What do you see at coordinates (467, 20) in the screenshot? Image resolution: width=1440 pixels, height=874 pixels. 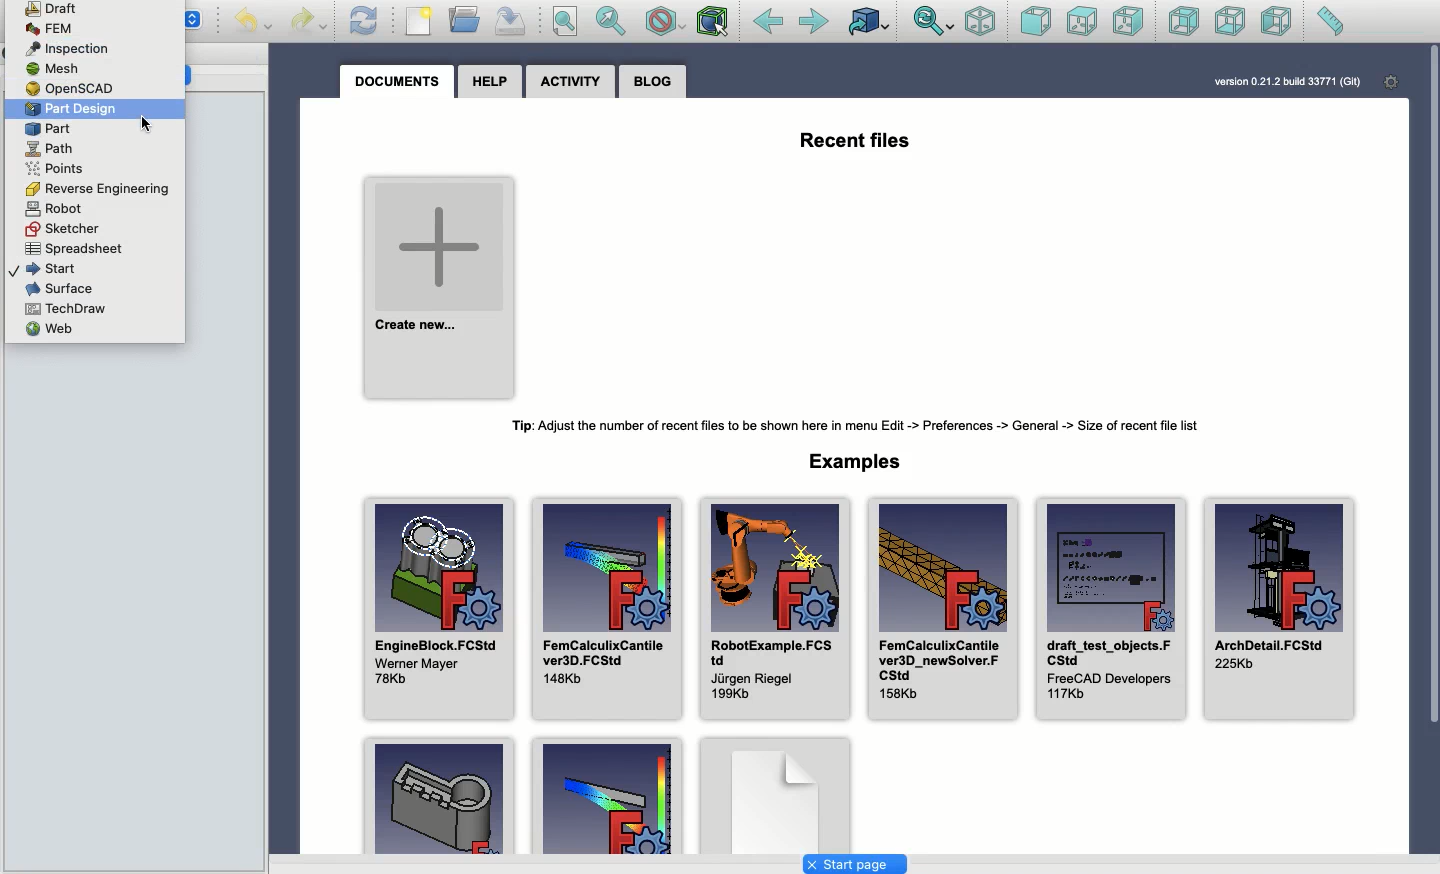 I see `Open` at bounding box center [467, 20].